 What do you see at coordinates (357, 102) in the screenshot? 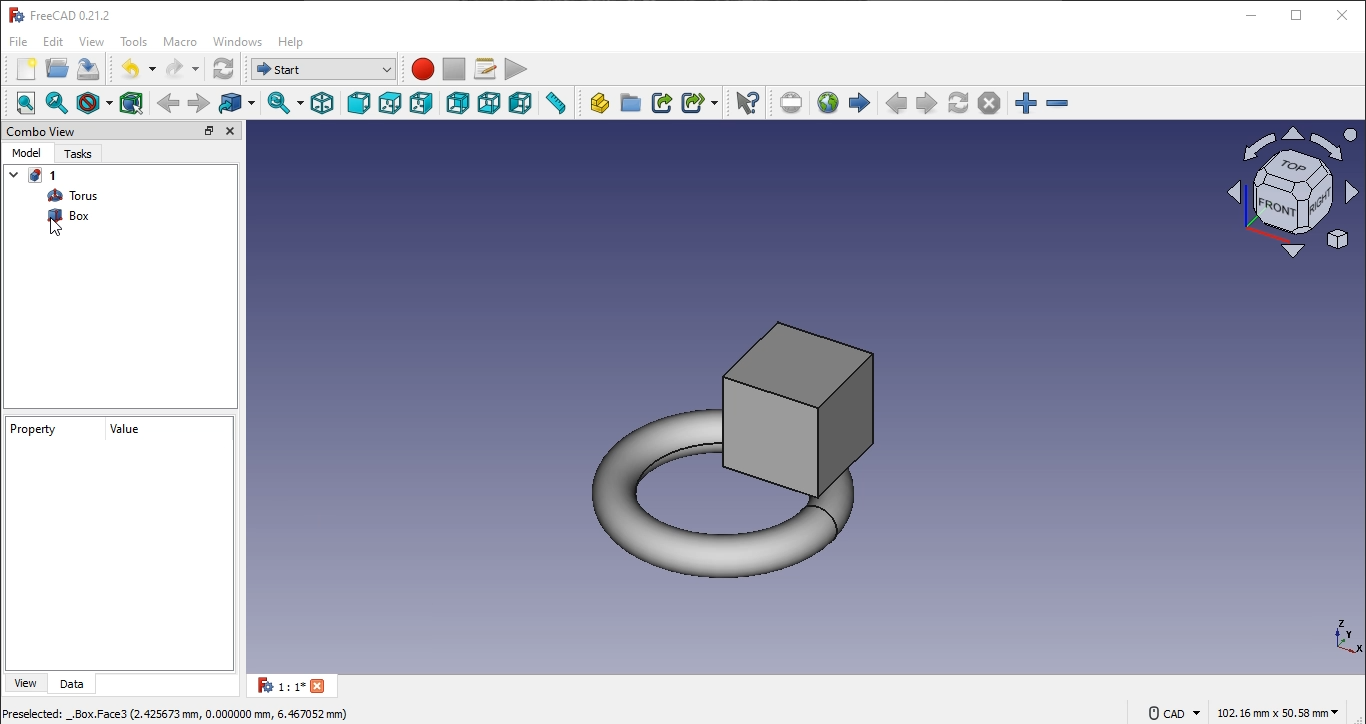
I see `front` at bounding box center [357, 102].